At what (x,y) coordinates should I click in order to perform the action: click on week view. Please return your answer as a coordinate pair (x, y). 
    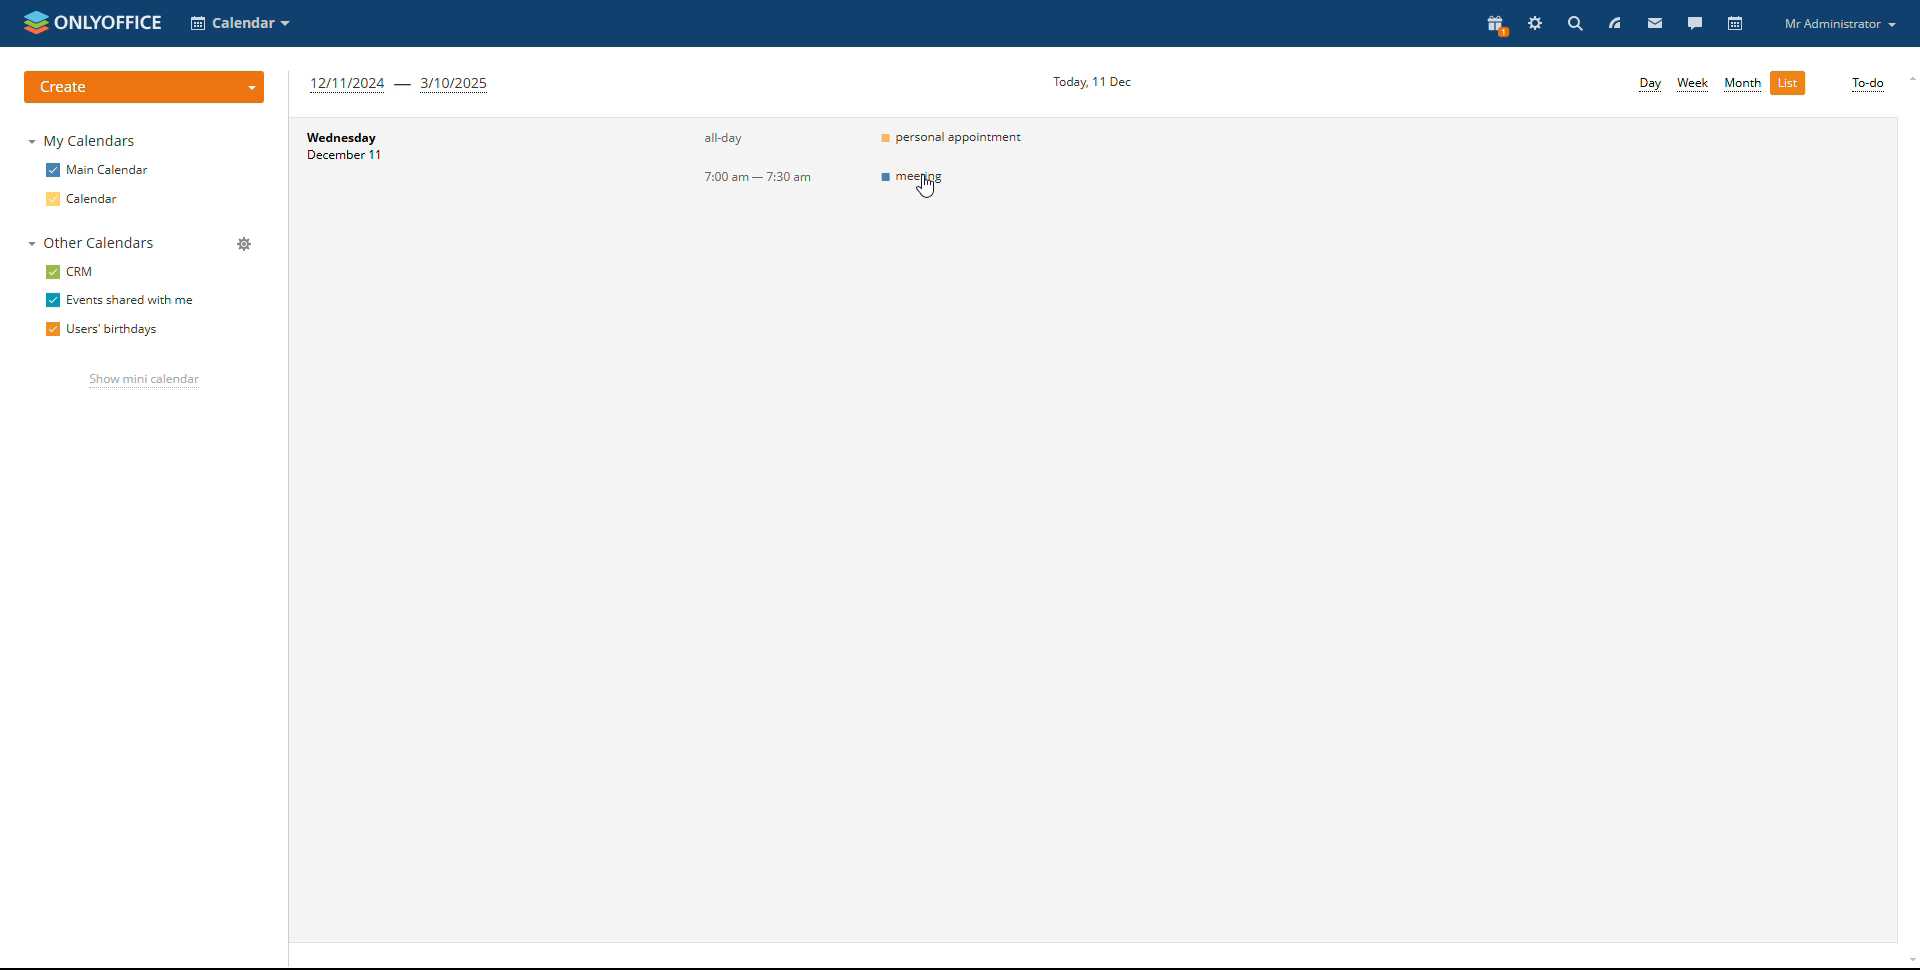
    Looking at the image, I should click on (1694, 84).